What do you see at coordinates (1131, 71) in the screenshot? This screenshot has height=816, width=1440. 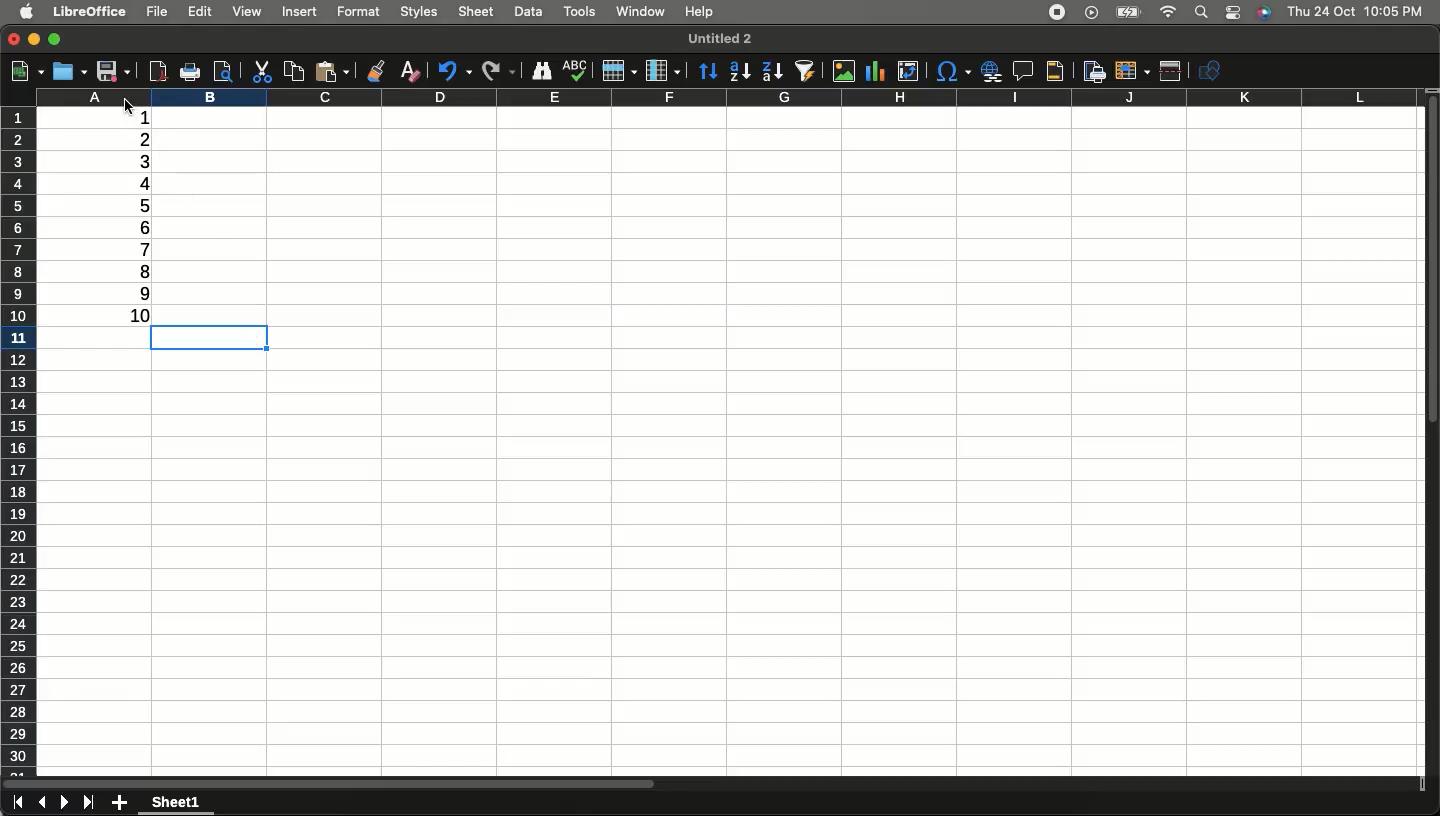 I see `Freeze rows and columns` at bounding box center [1131, 71].